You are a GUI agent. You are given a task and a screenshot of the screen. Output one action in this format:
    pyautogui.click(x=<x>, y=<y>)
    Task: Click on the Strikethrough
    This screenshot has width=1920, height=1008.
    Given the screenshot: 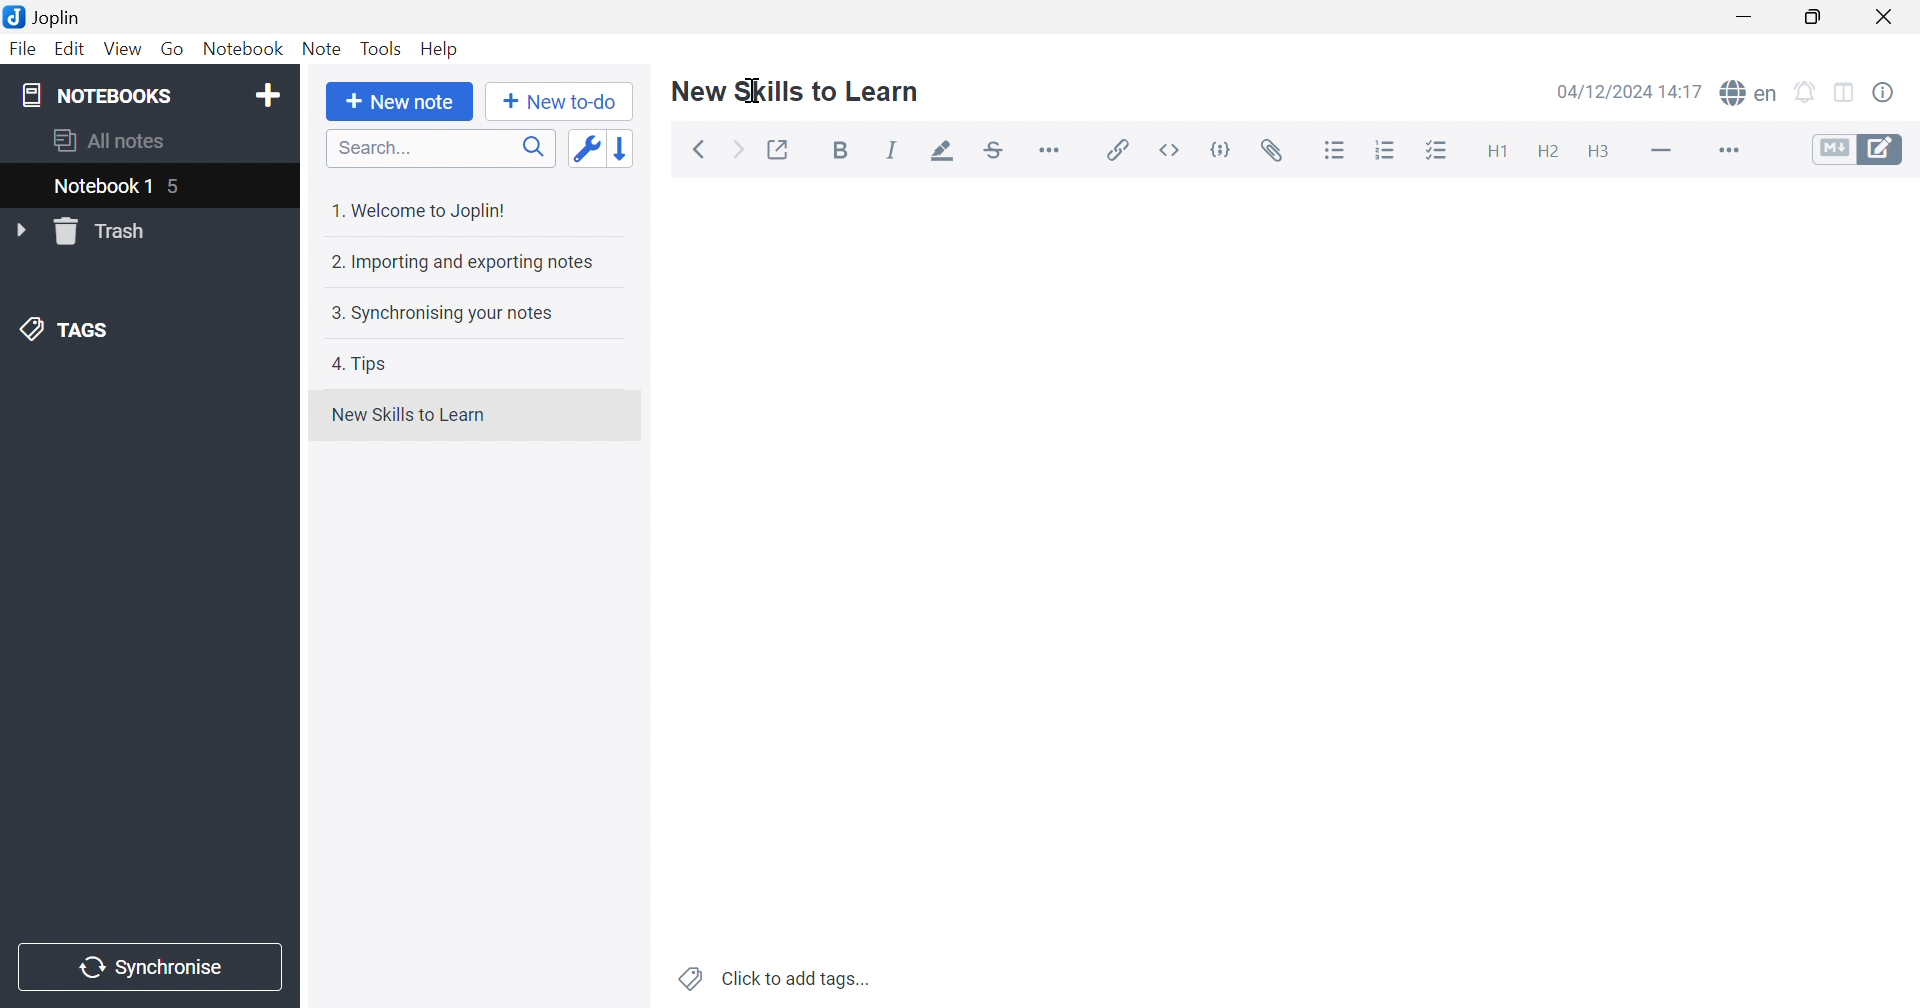 What is the action you would take?
    pyautogui.click(x=995, y=151)
    